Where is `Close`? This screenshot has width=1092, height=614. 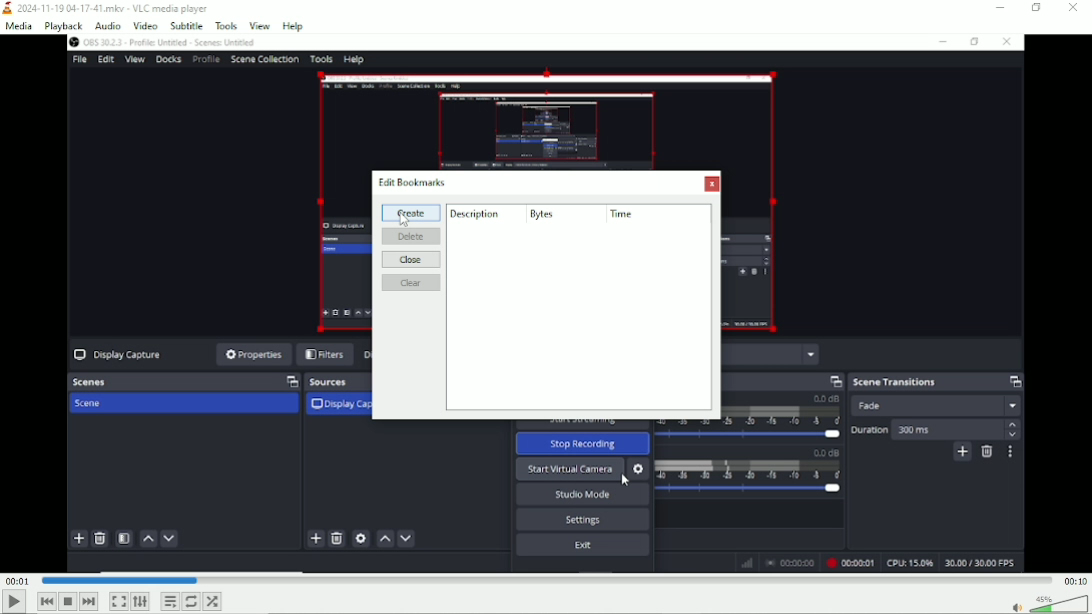 Close is located at coordinates (410, 259).